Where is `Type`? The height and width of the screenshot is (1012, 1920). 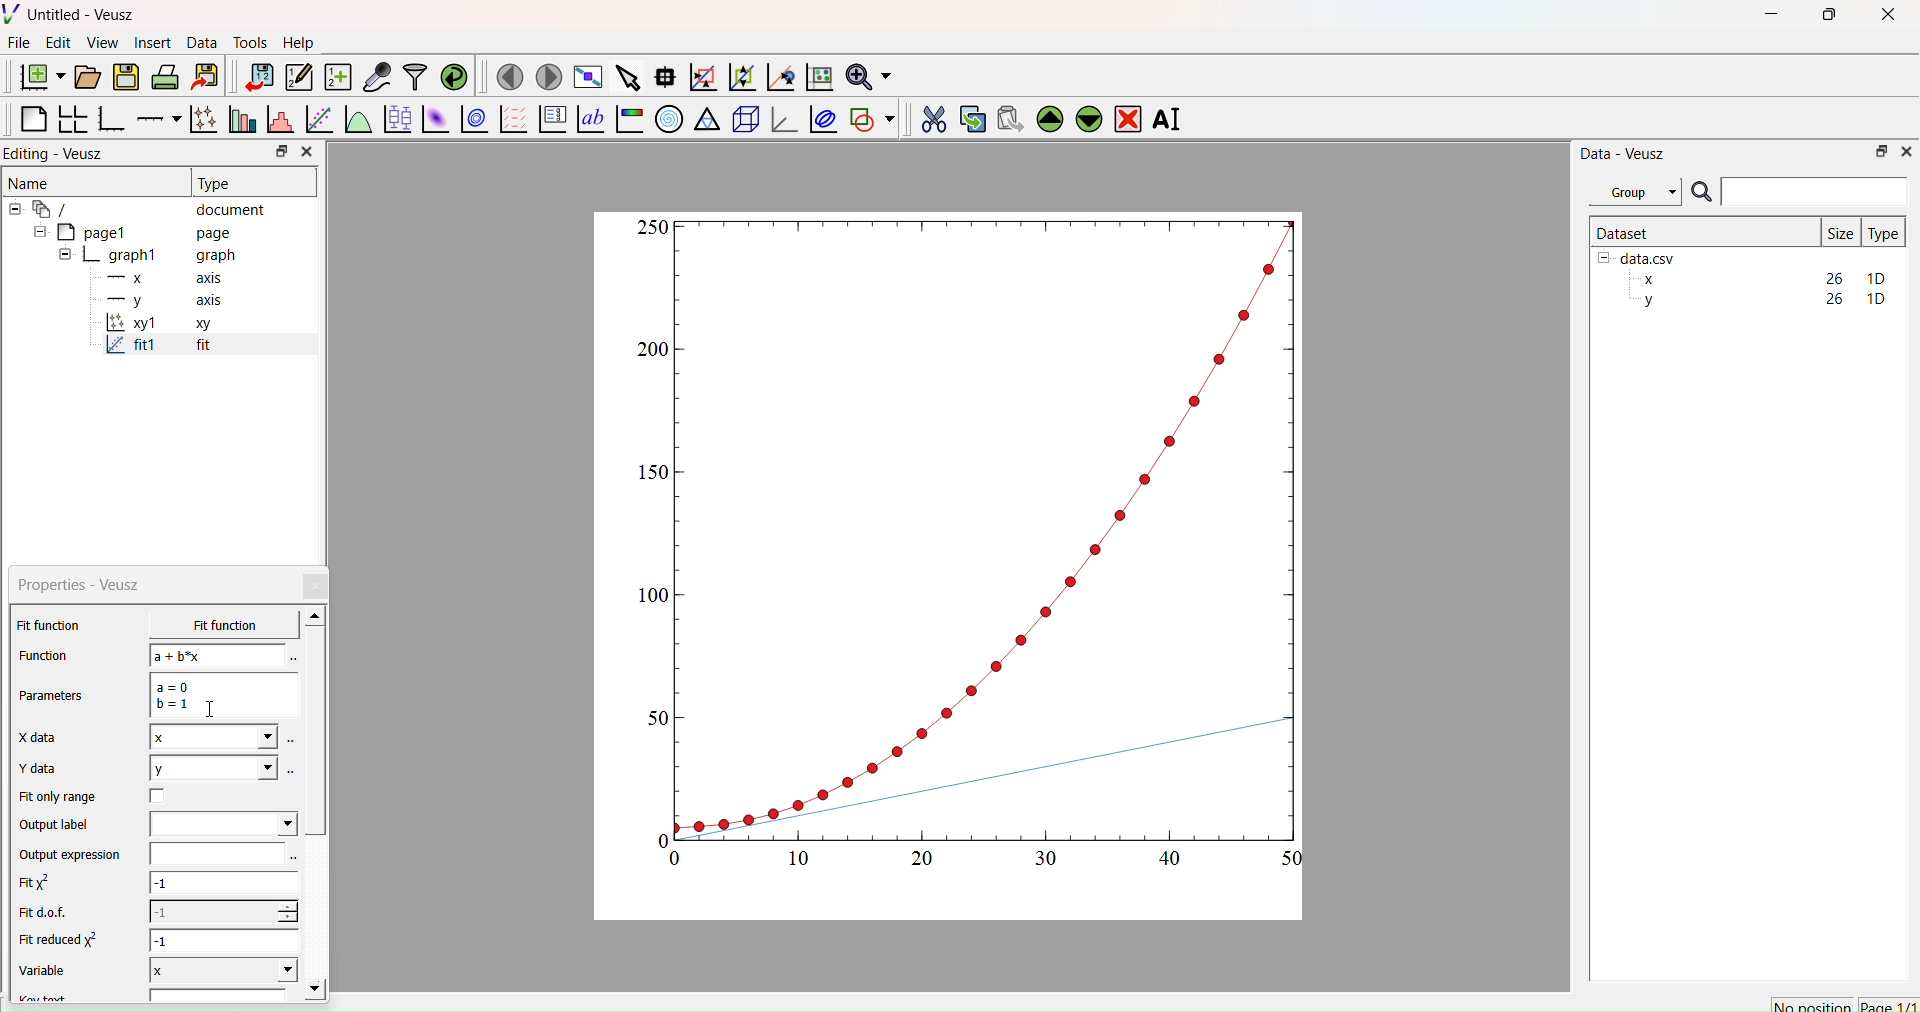
Type is located at coordinates (217, 183).